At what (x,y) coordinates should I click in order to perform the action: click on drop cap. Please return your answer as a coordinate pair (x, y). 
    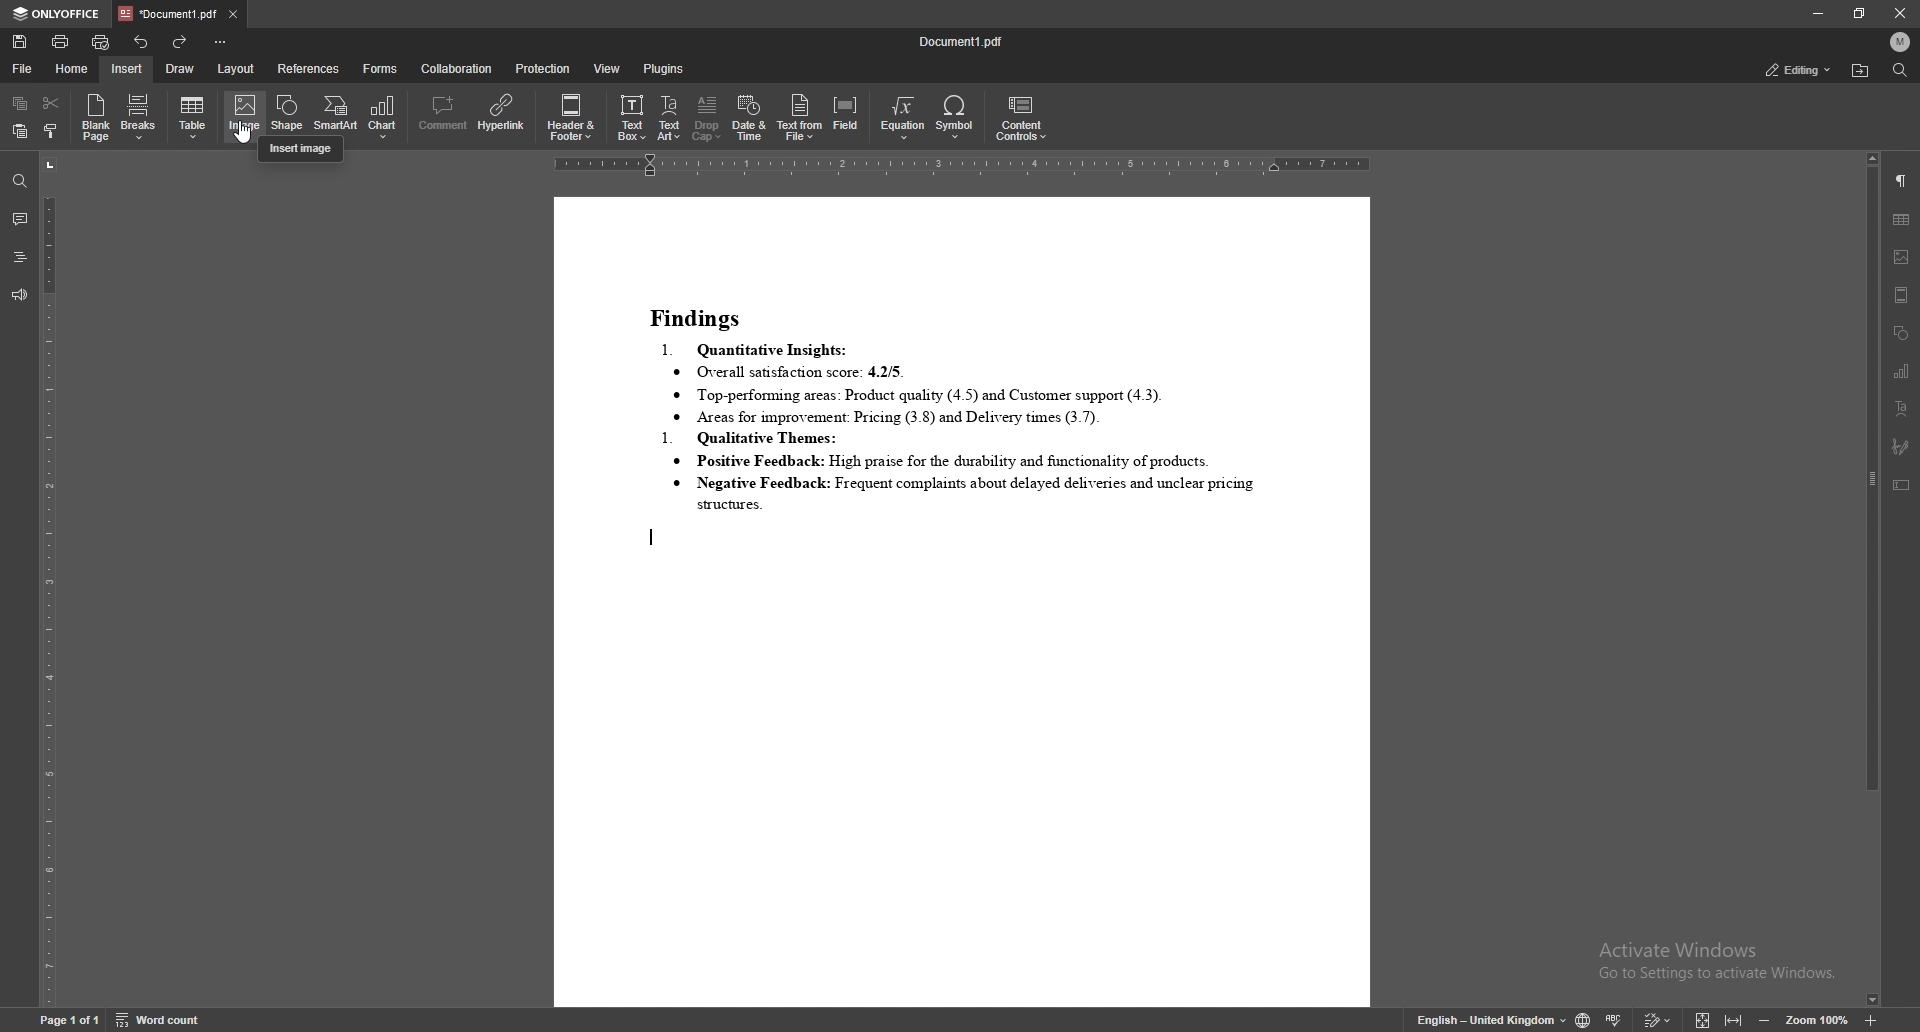
    Looking at the image, I should click on (709, 117).